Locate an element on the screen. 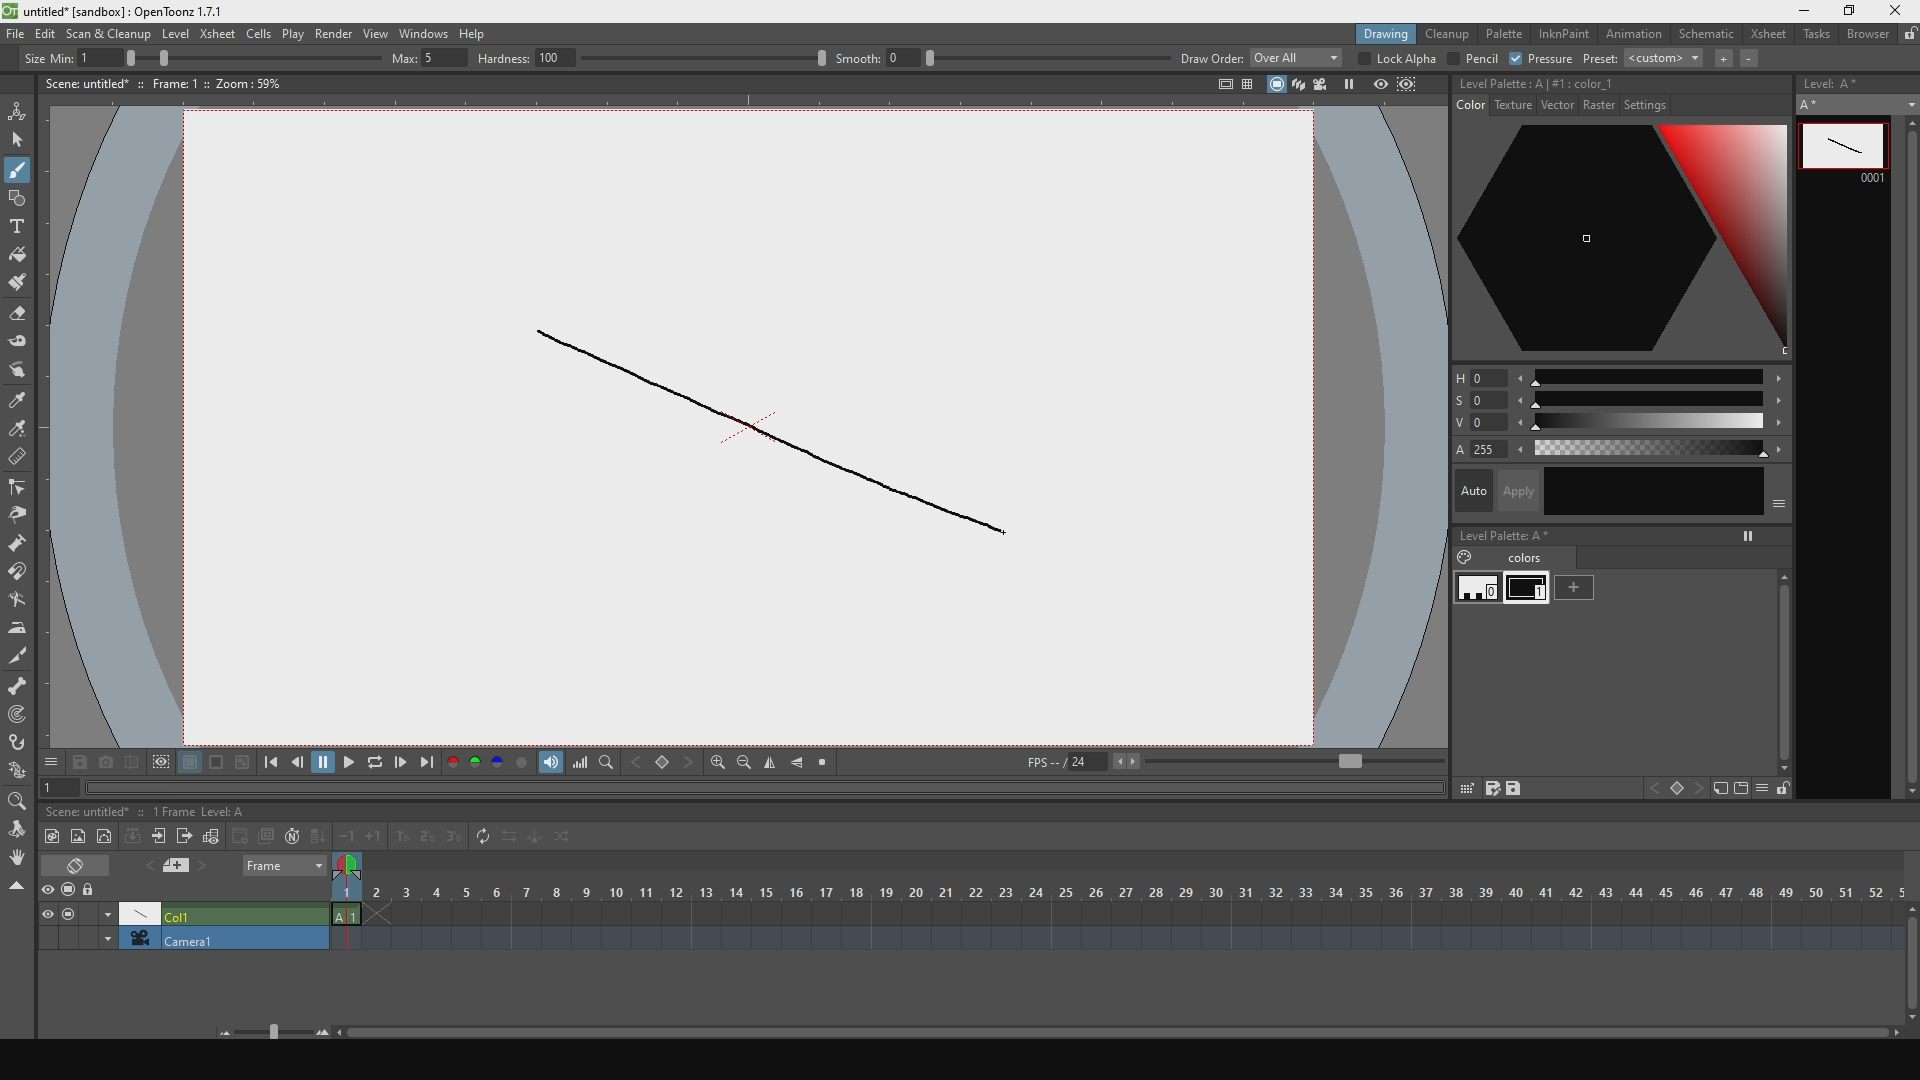 The image size is (1920, 1080). black and white background is located at coordinates (240, 765).